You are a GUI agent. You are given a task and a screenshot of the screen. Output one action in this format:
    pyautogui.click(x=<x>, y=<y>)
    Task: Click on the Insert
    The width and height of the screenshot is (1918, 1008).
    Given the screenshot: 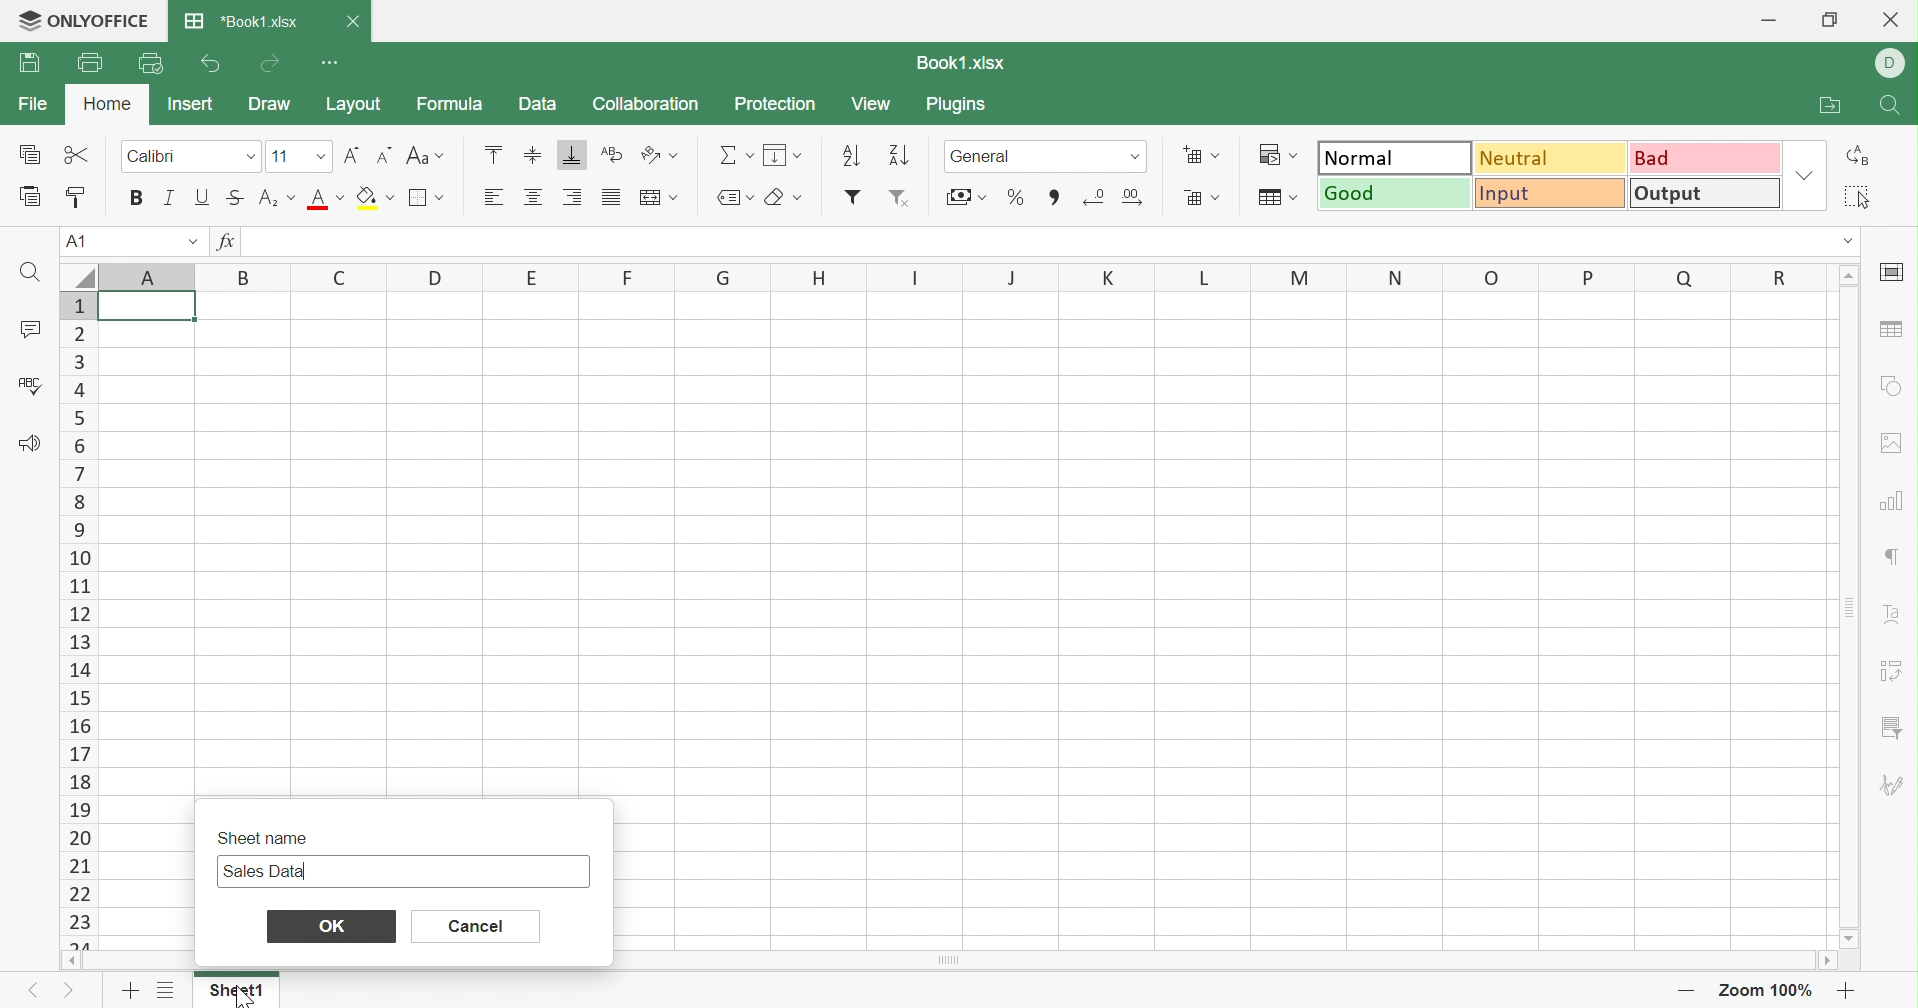 What is the action you would take?
    pyautogui.click(x=193, y=104)
    